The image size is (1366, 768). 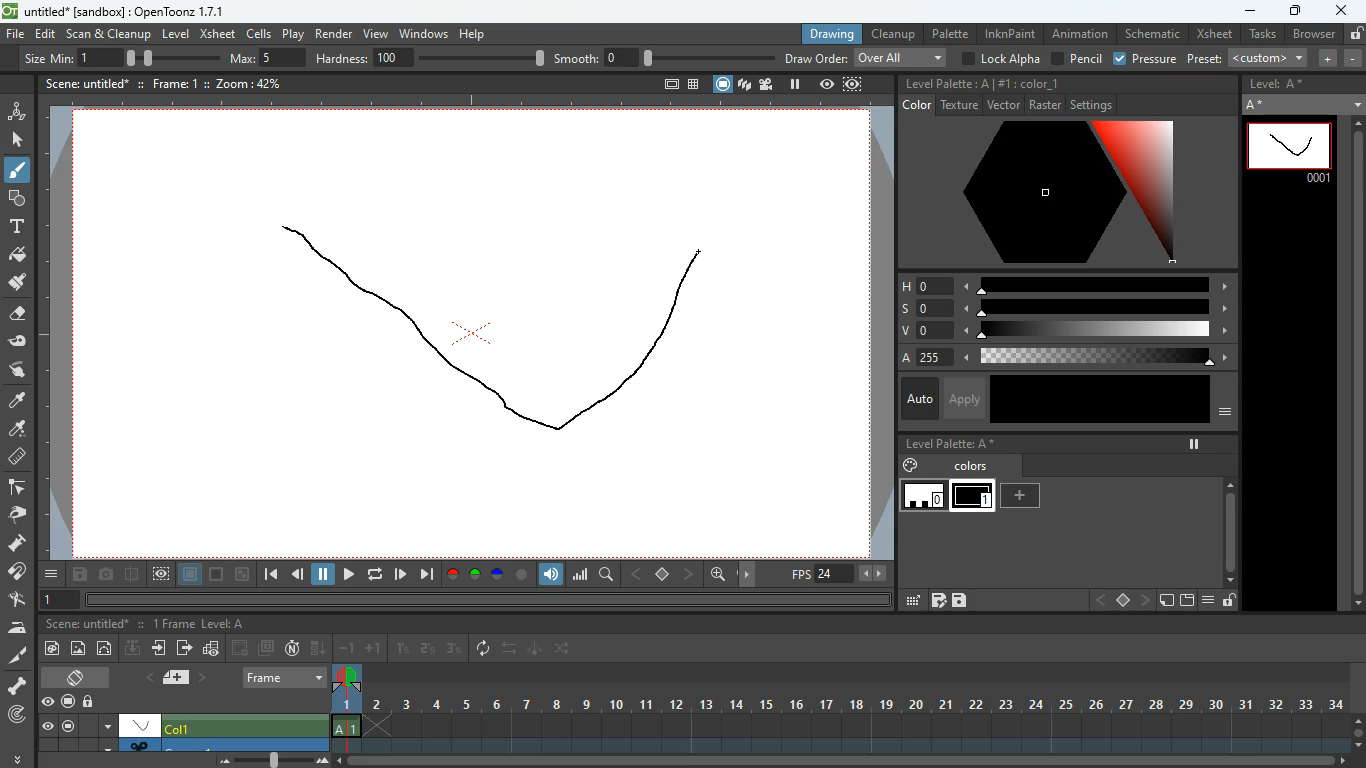 I want to click on paint, so click(x=15, y=430).